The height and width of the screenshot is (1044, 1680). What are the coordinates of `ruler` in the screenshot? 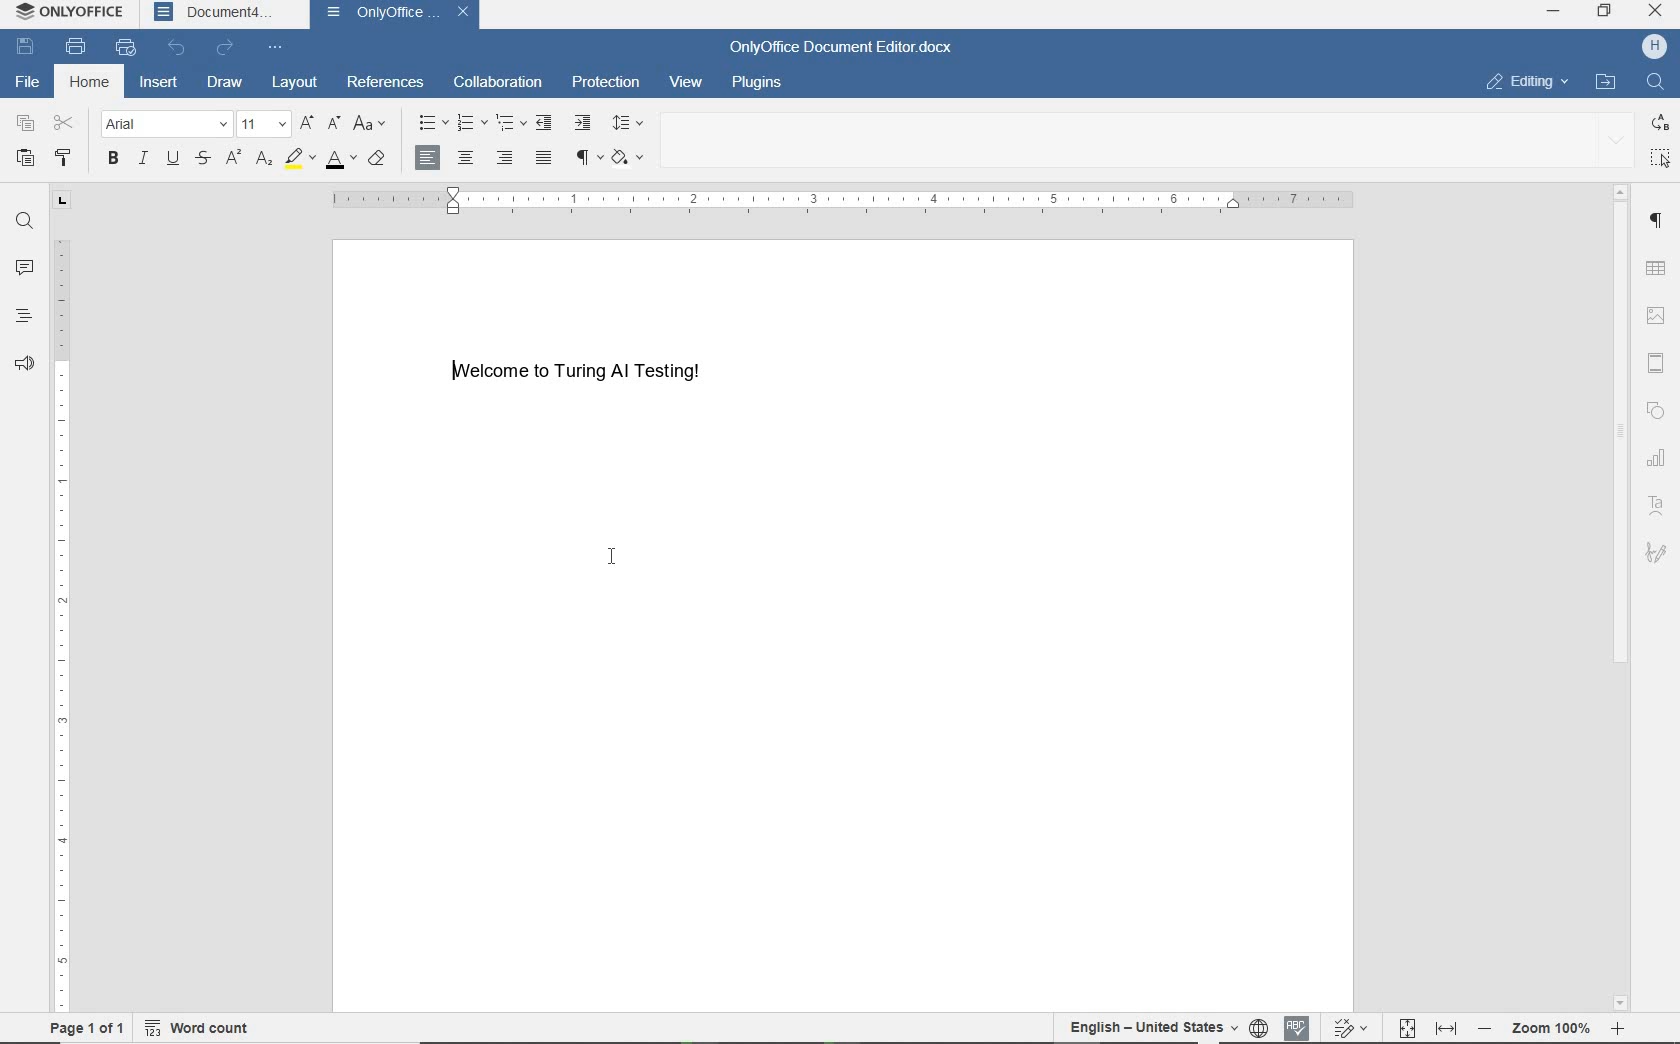 It's located at (844, 200).